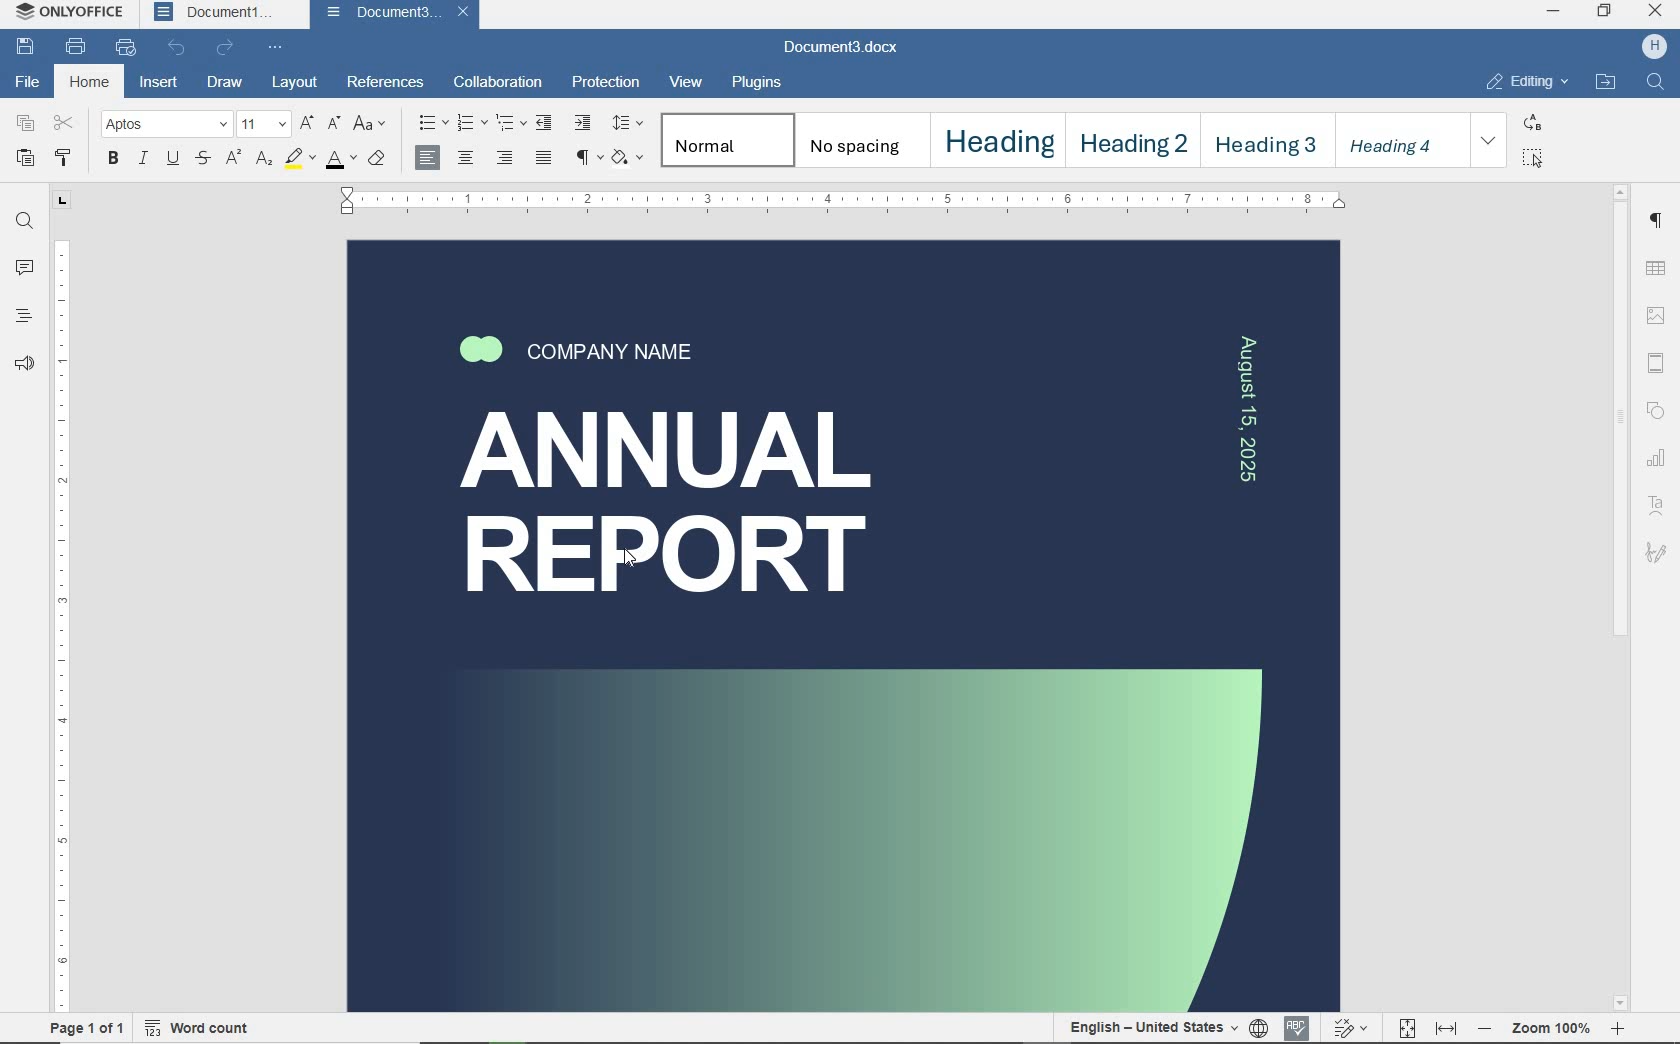 The image size is (1680, 1044). Describe the element at coordinates (26, 45) in the screenshot. I see `save` at that location.